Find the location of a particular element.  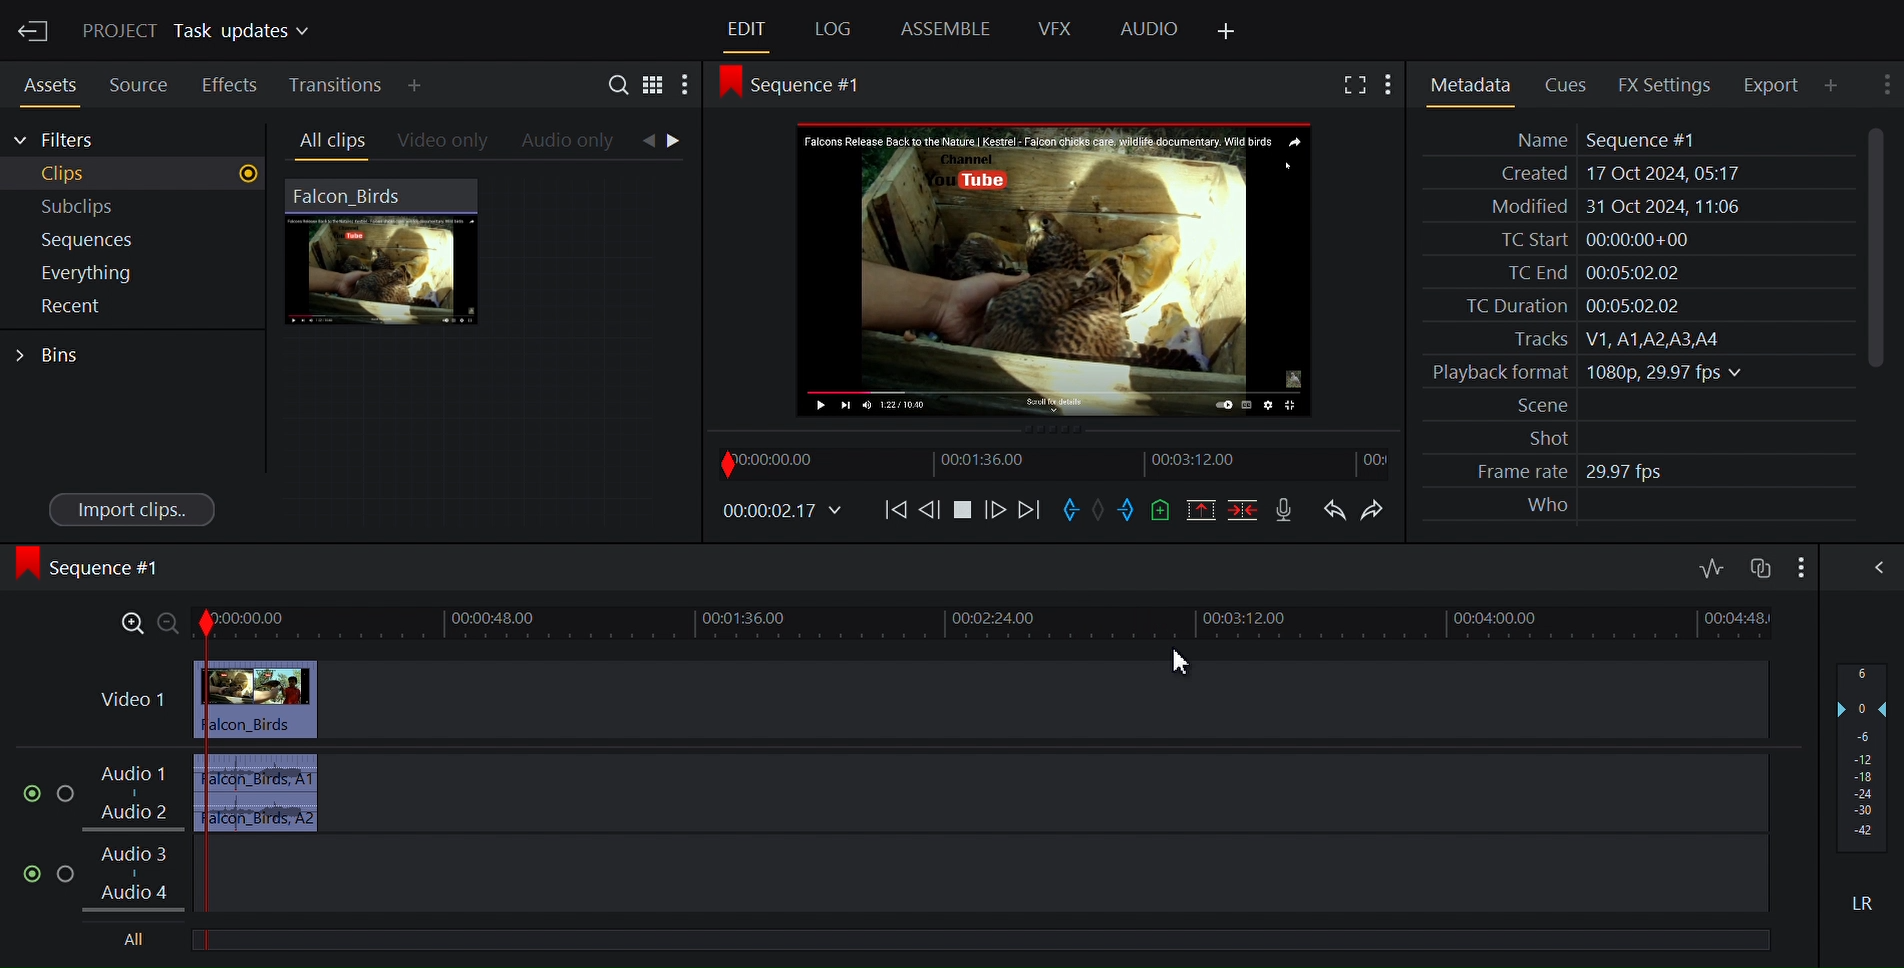

FX Settings is located at coordinates (1662, 84).